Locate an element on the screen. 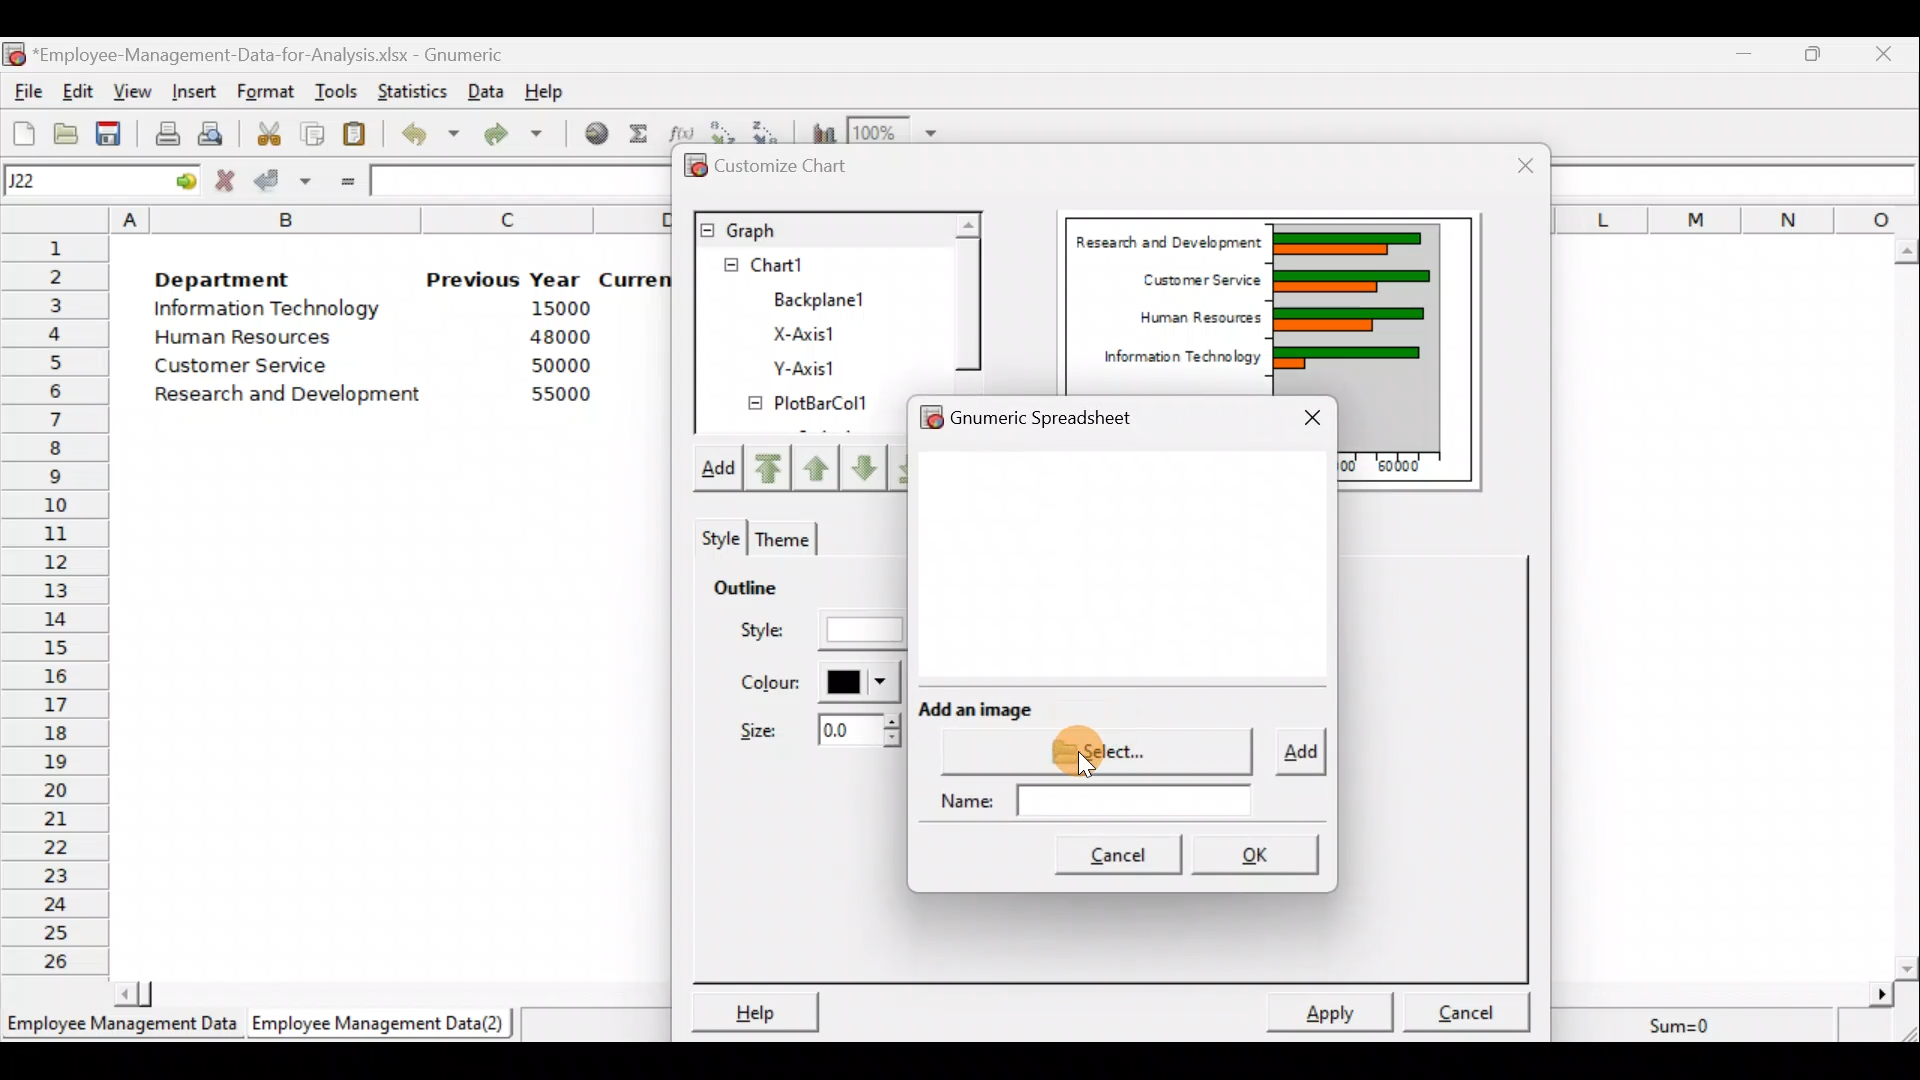 This screenshot has height=1080, width=1920. Help is located at coordinates (756, 1007).